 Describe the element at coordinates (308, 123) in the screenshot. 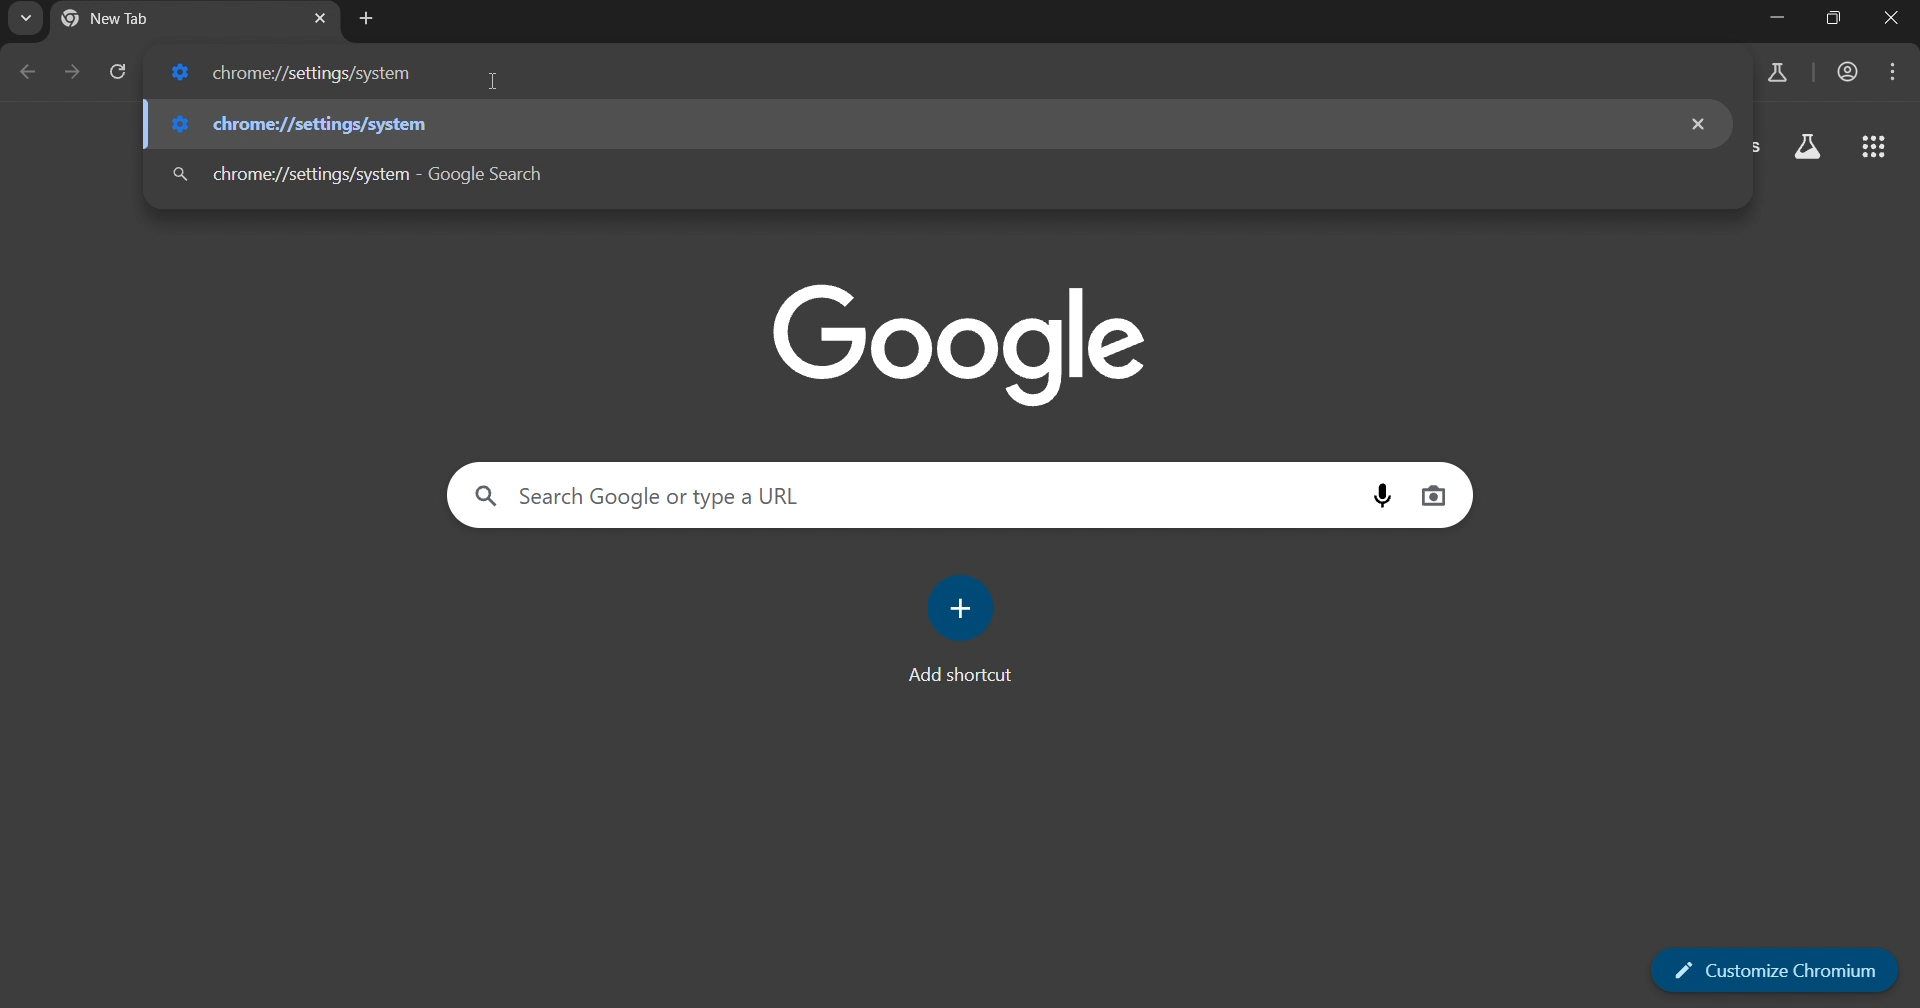

I see `chrome://settings/system` at that location.